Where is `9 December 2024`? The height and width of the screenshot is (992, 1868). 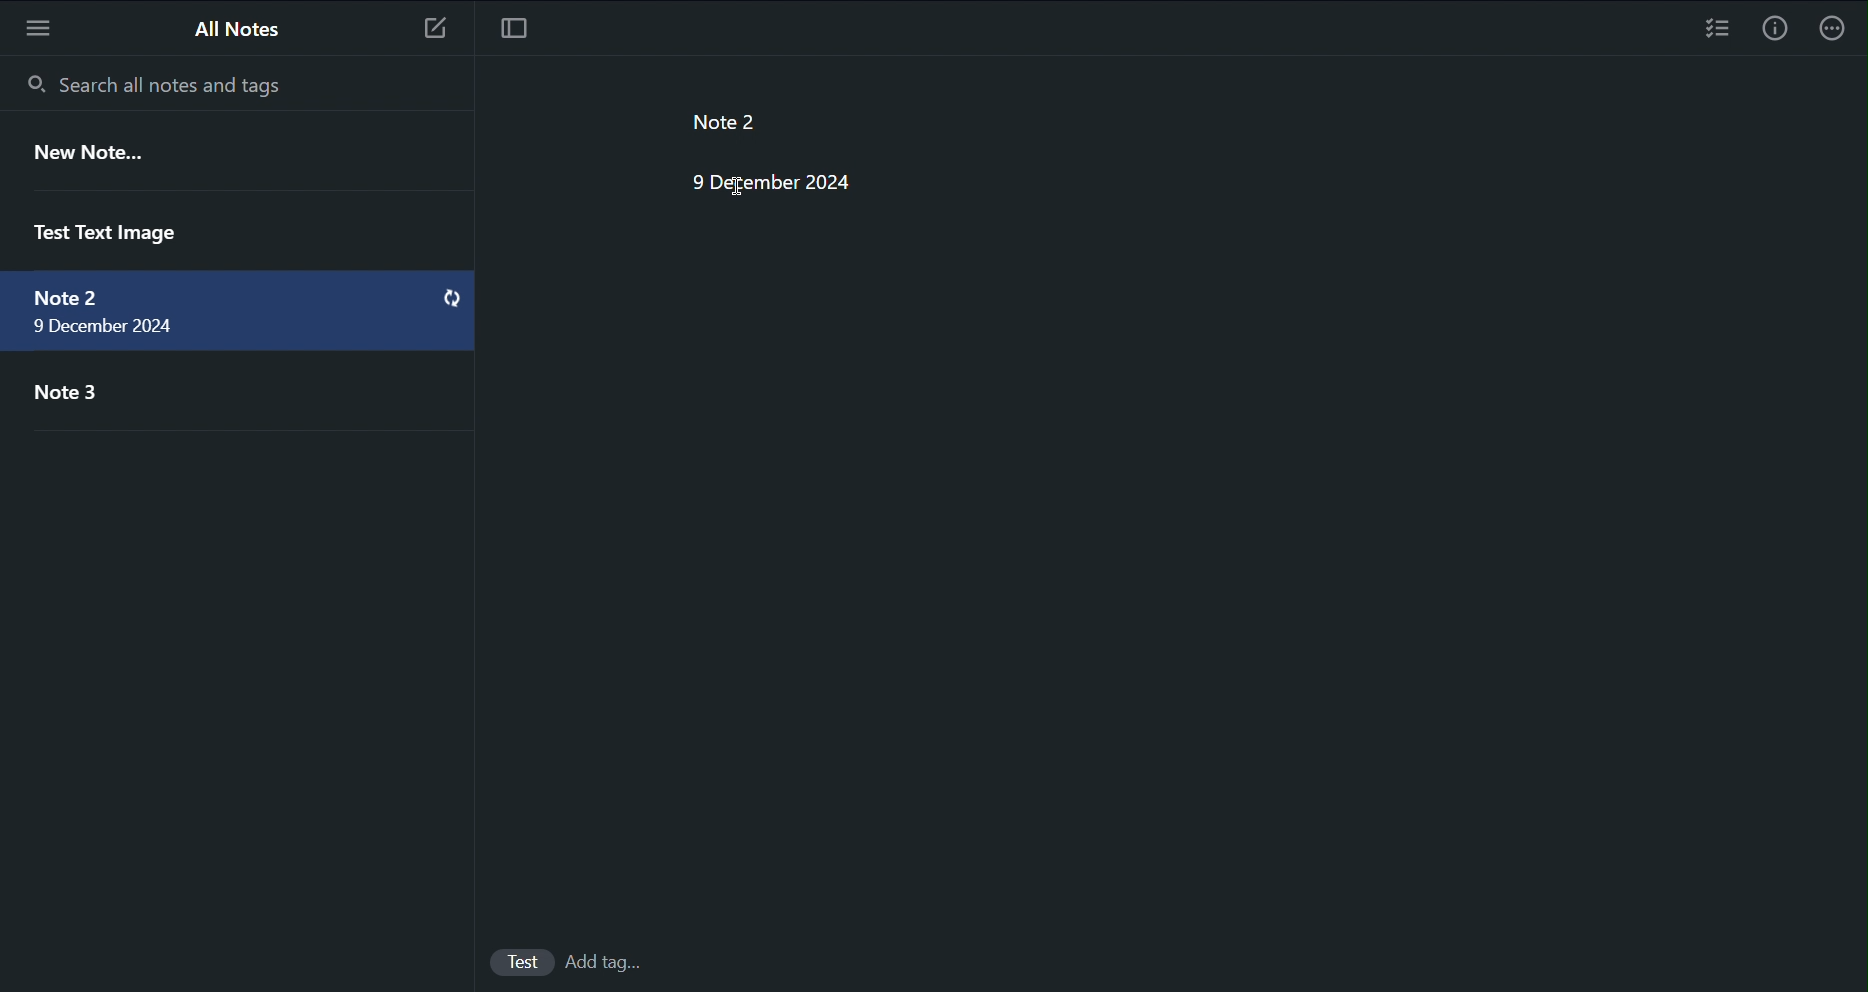 9 December 2024 is located at coordinates (106, 328).